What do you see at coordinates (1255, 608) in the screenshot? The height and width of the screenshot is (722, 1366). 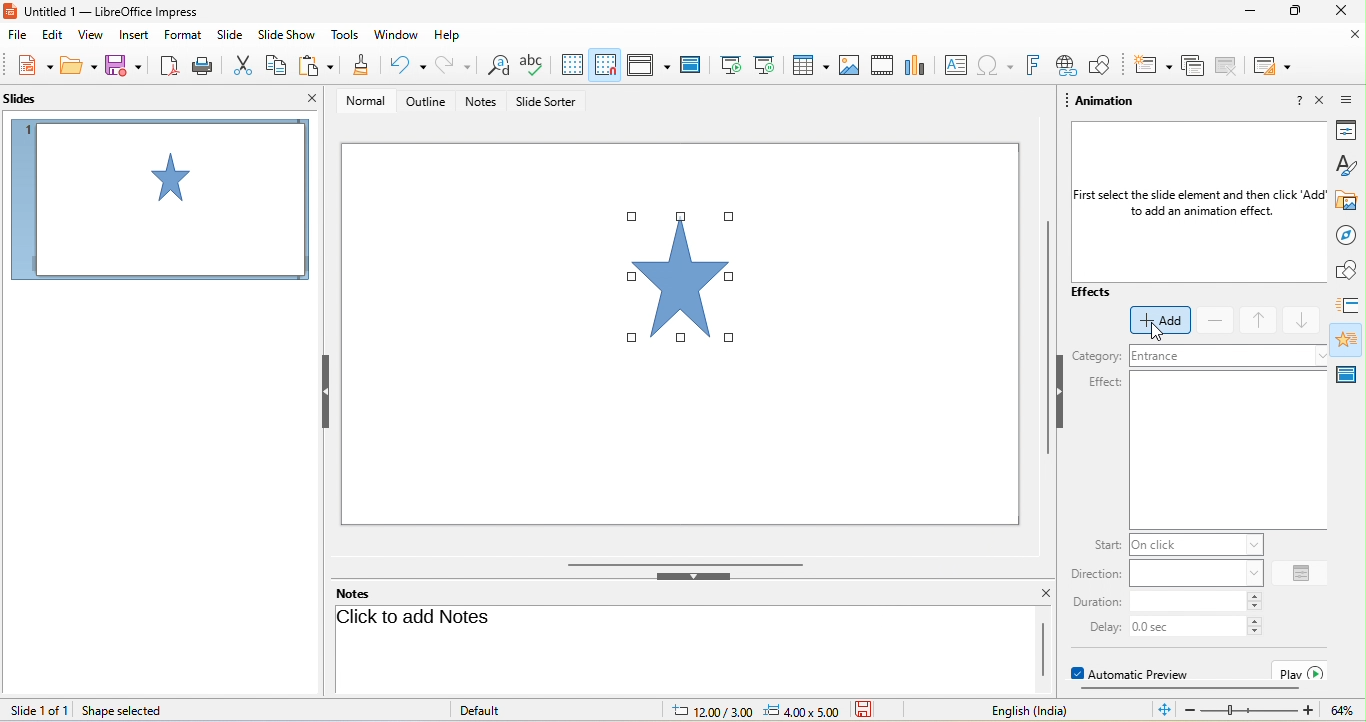 I see `decrease duration` at bounding box center [1255, 608].